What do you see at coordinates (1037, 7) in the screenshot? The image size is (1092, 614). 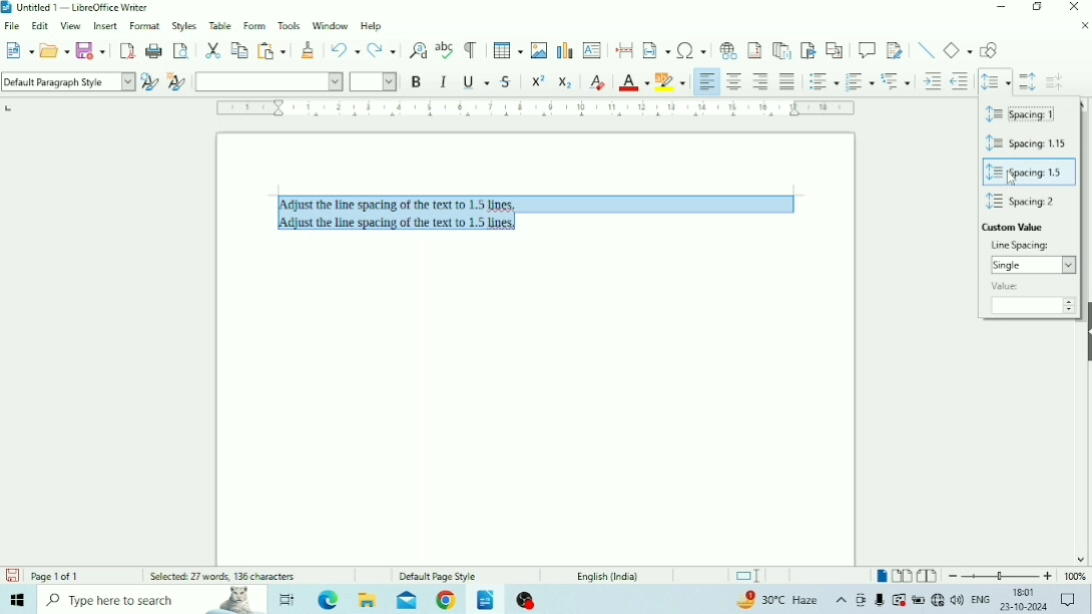 I see `Restore Down` at bounding box center [1037, 7].